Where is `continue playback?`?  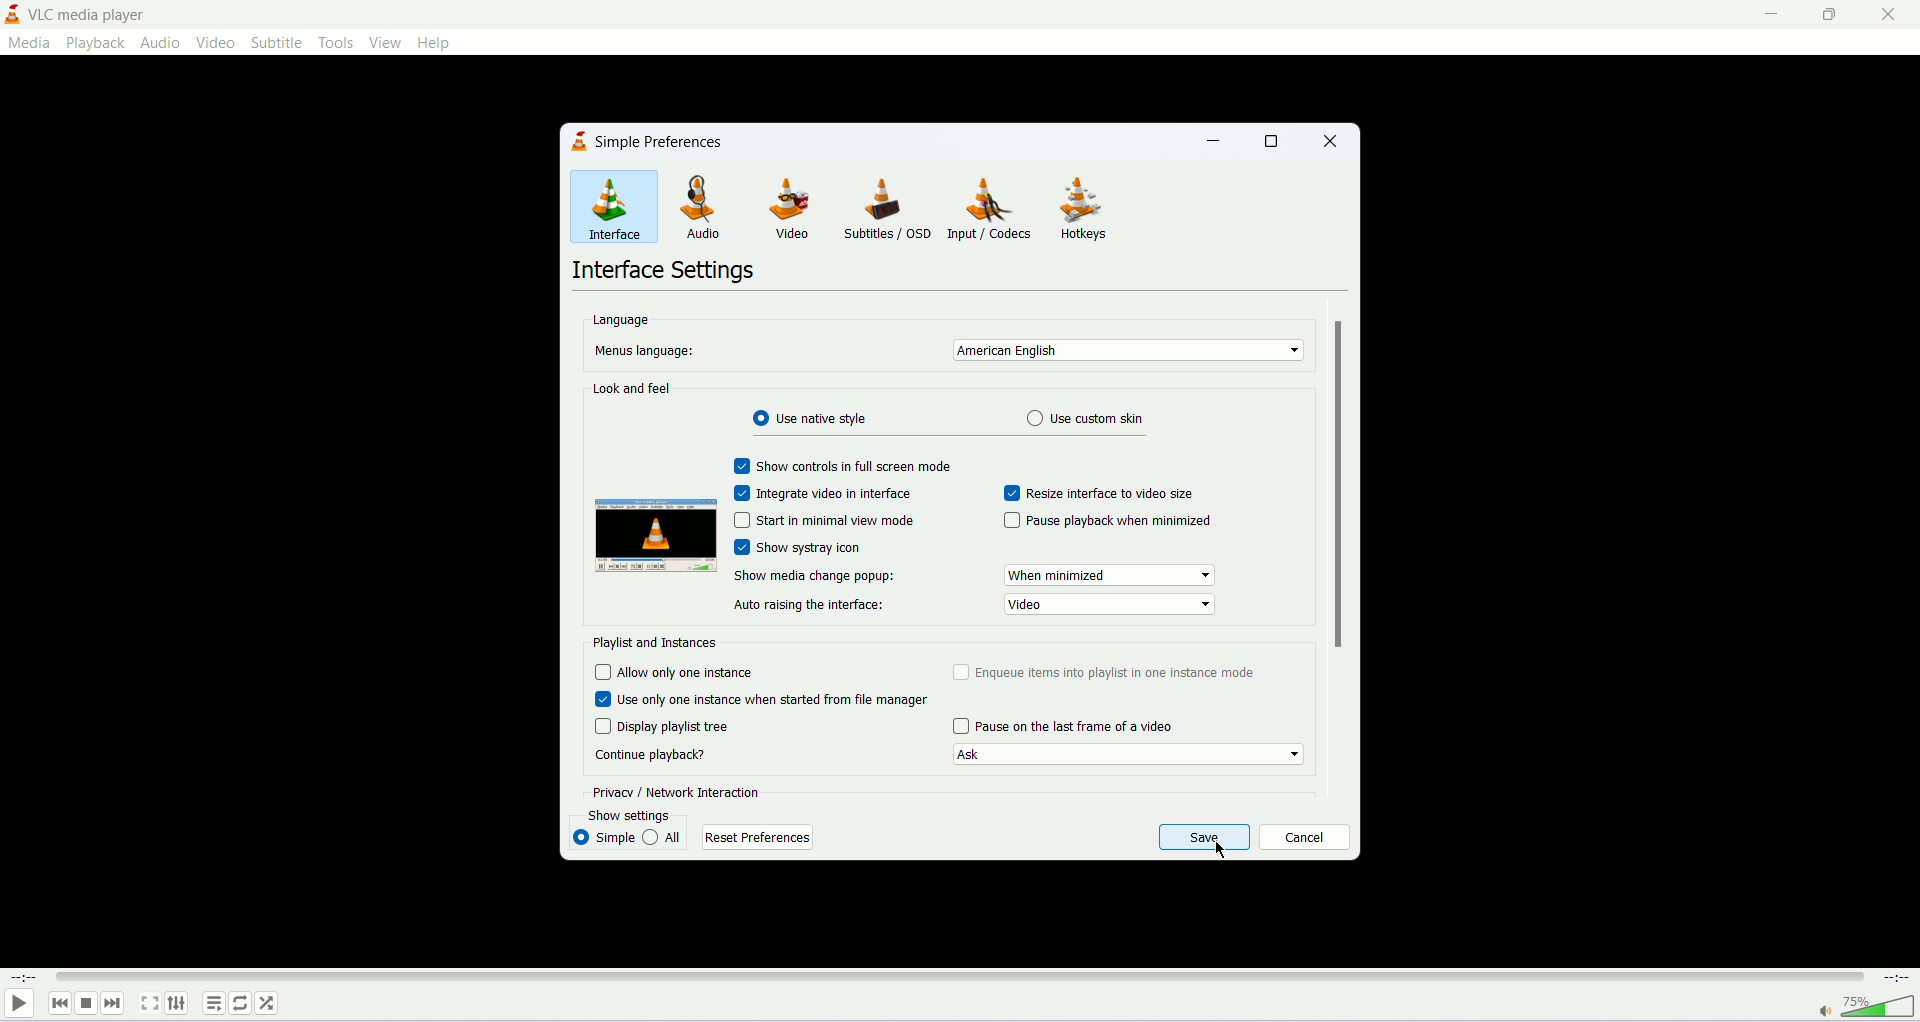
continue playback? is located at coordinates (650, 754).